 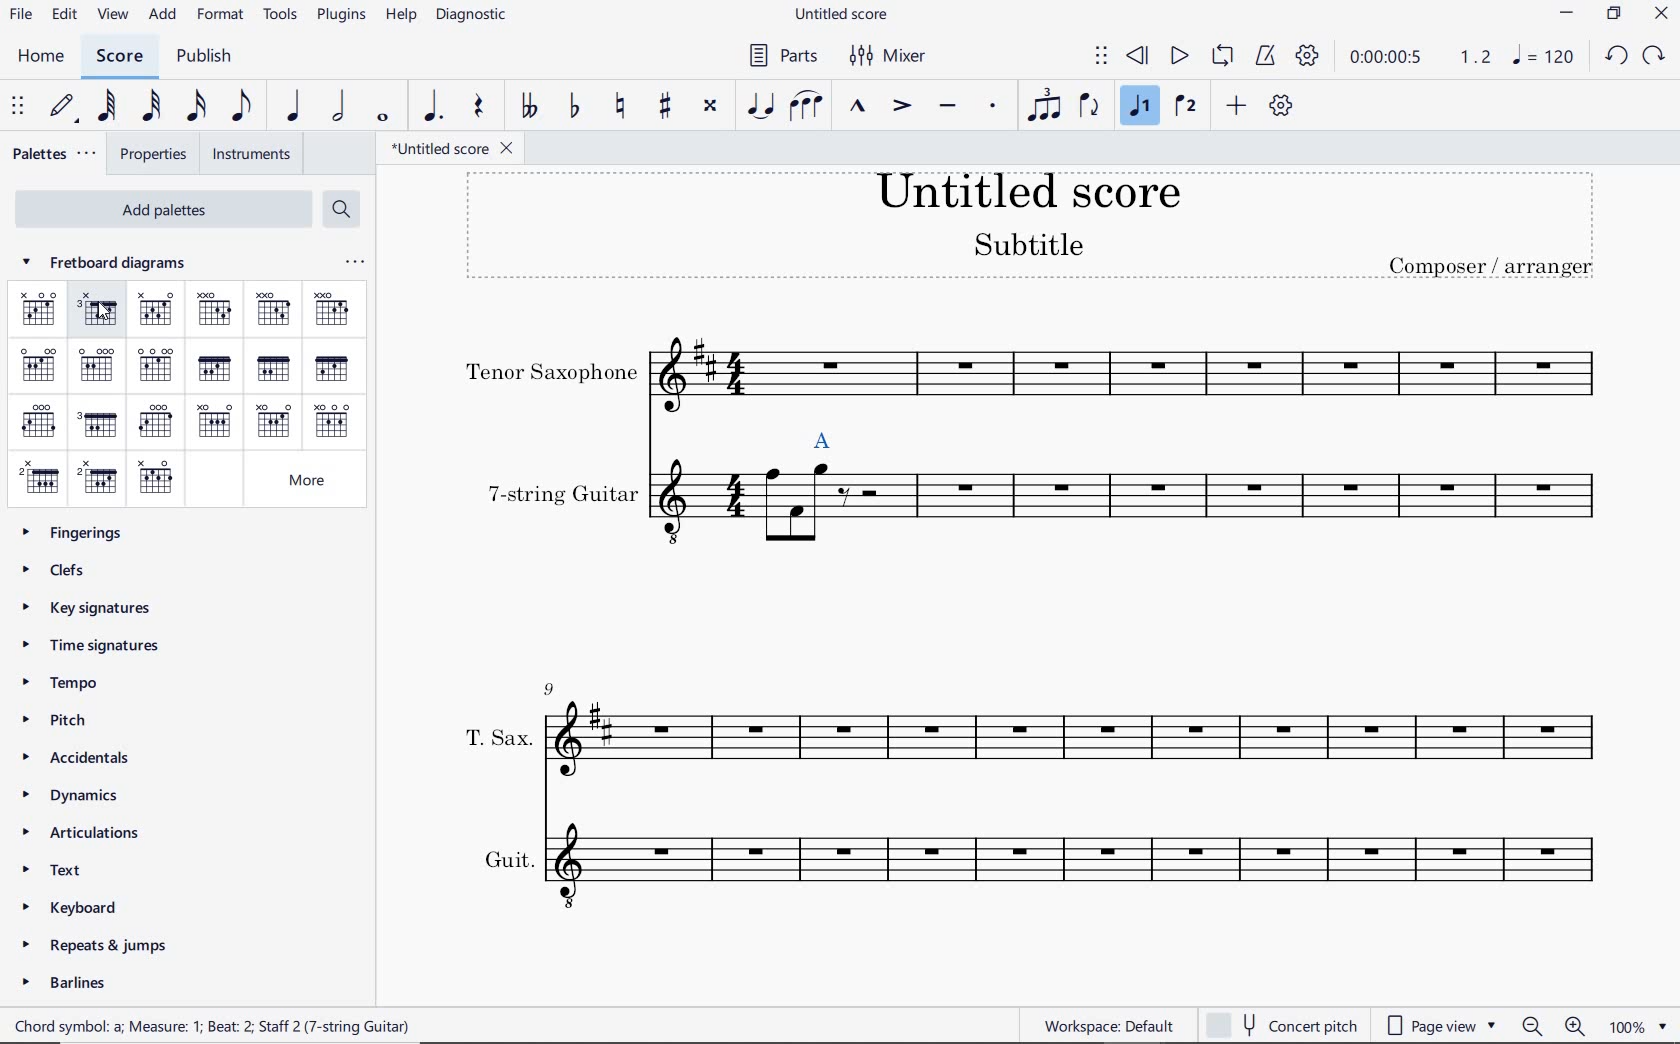 I want to click on D7, so click(x=331, y=310).